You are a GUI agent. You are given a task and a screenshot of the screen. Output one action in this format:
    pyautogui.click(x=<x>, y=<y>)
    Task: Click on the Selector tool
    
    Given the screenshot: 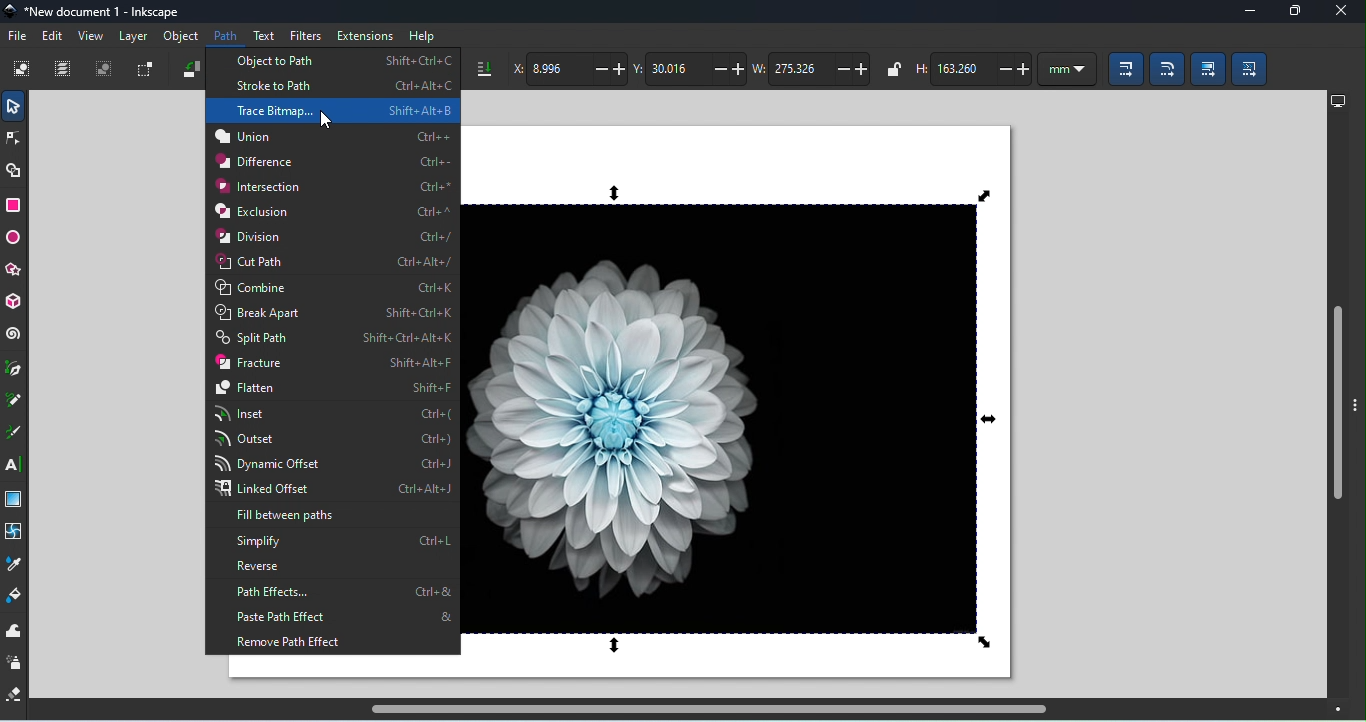 What is the action you would take?
    pyautogui.click(x=13, y=106)
    